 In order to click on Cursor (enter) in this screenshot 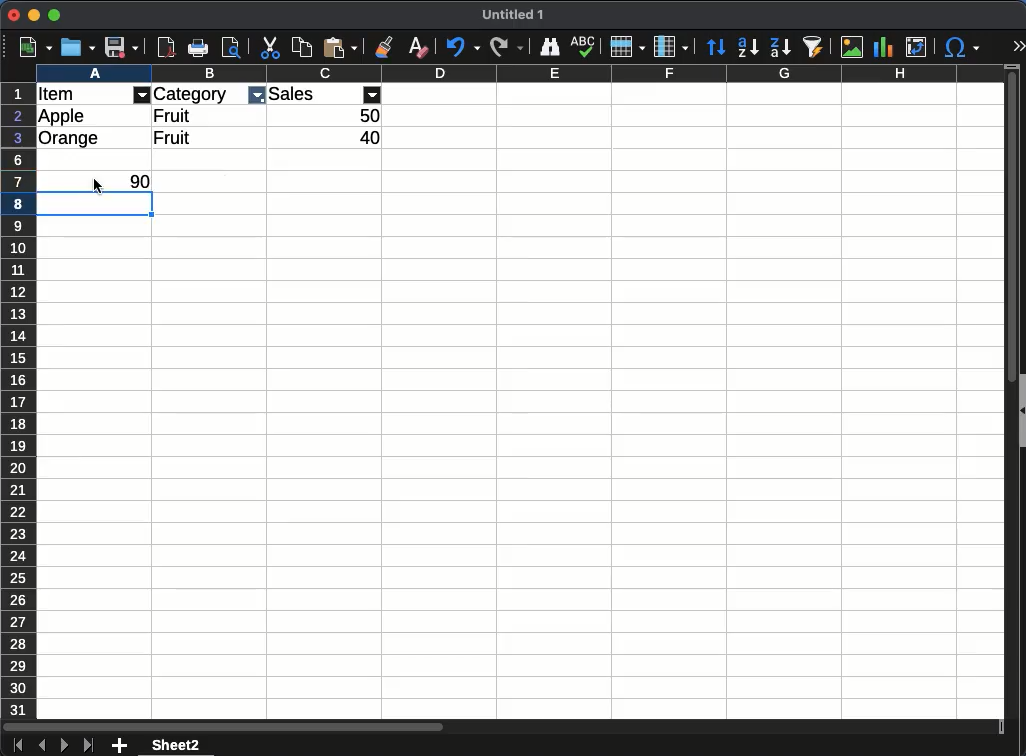, I will do `click(97, 187)`.